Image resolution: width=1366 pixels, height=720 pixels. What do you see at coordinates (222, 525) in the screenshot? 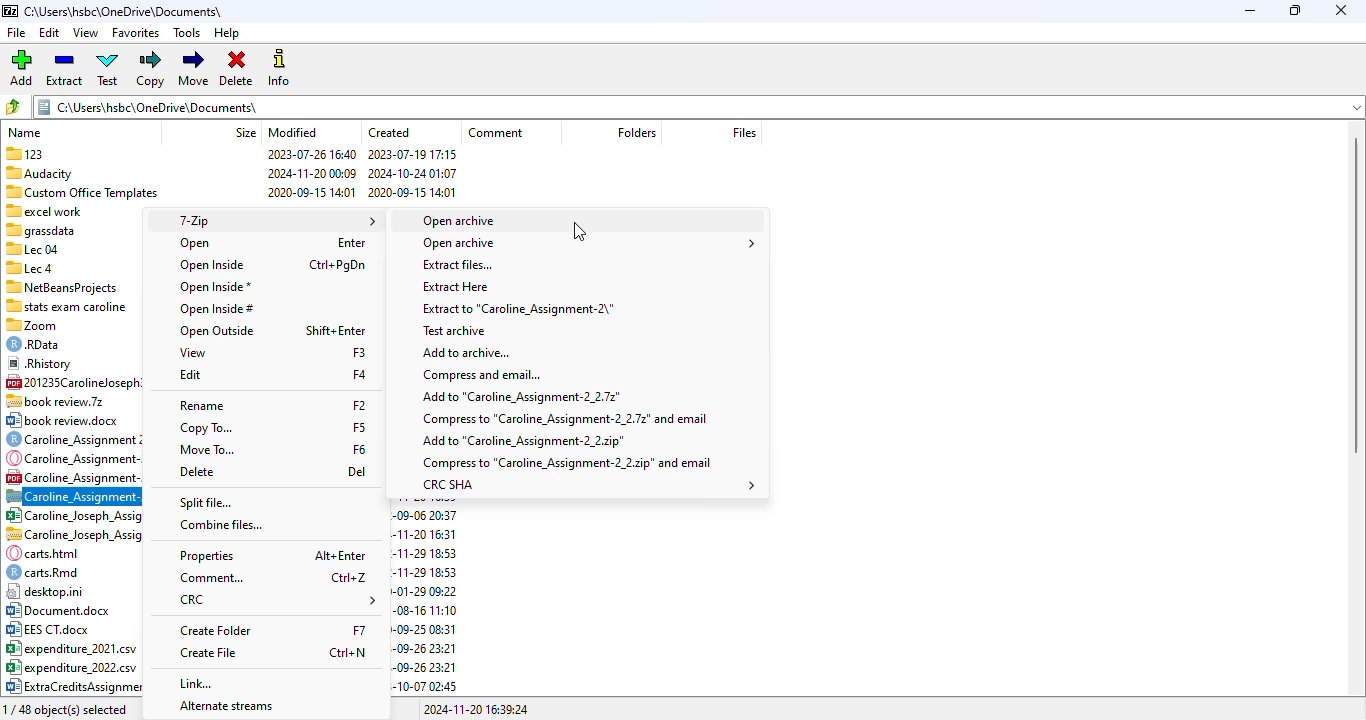
I see `combine files` at bounding box center [222, 525].